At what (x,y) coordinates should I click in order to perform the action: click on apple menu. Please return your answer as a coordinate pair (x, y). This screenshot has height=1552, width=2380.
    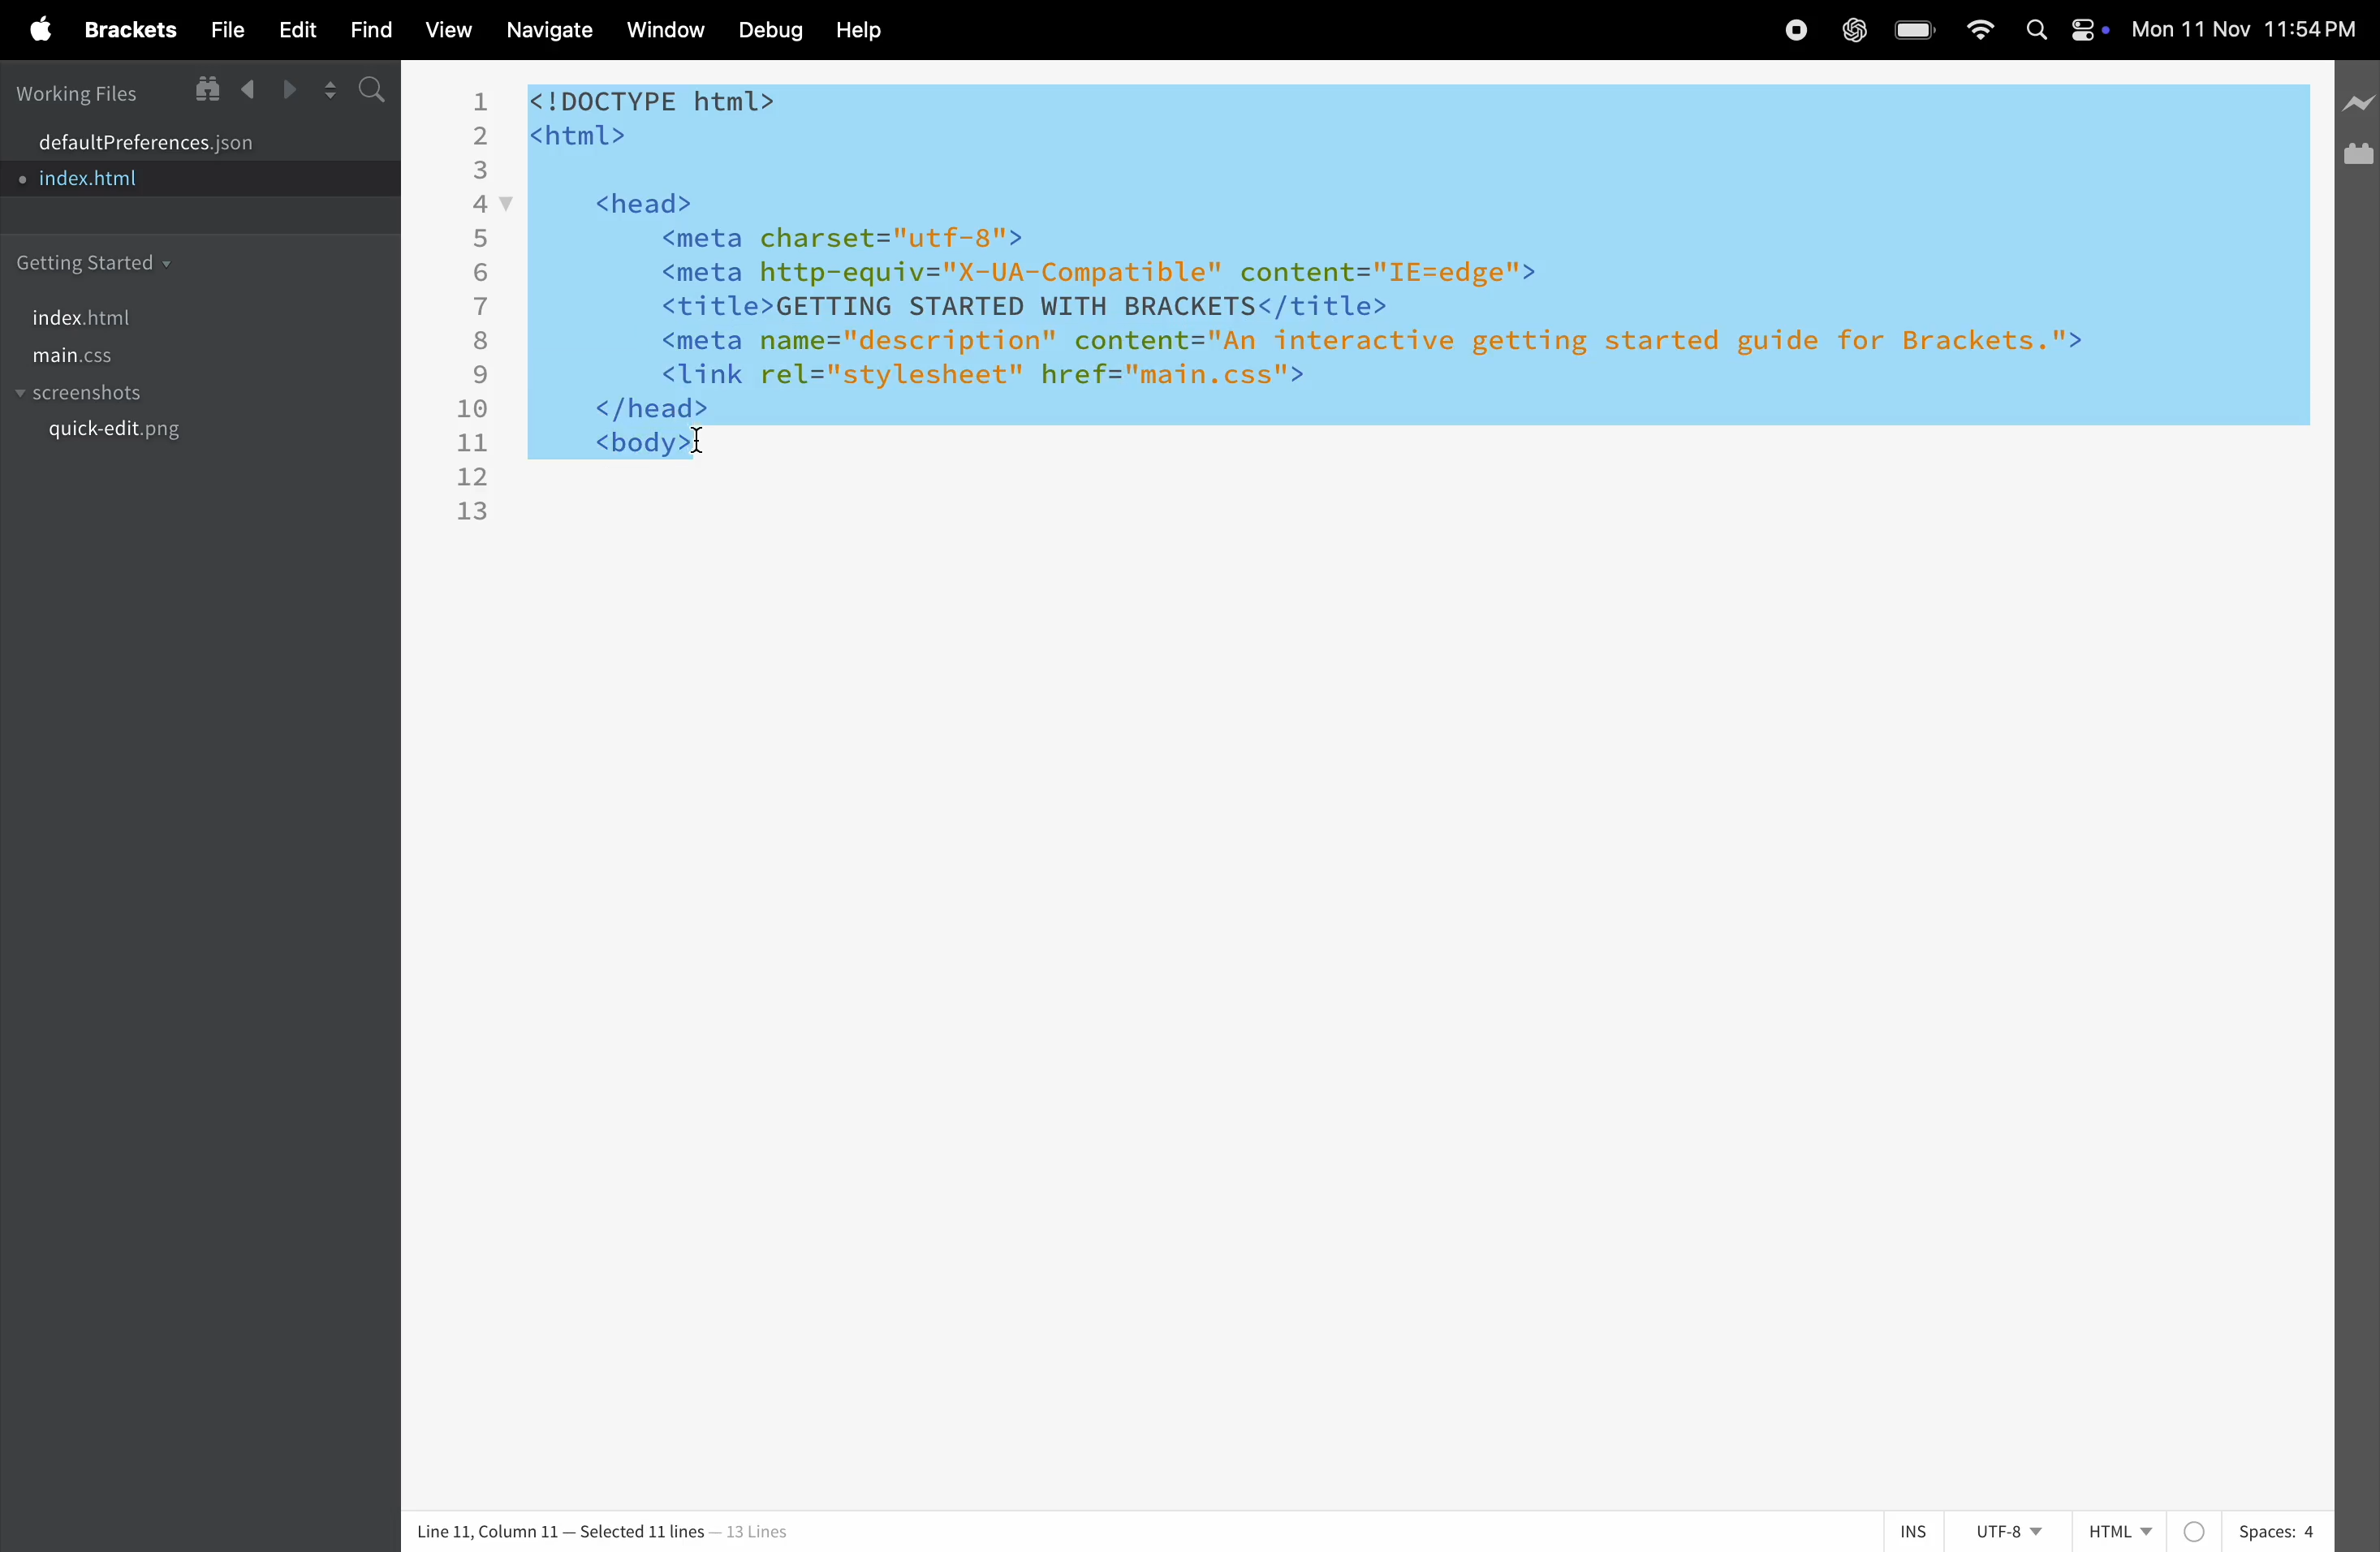
    Looking at the image, I should click on (35, 30).